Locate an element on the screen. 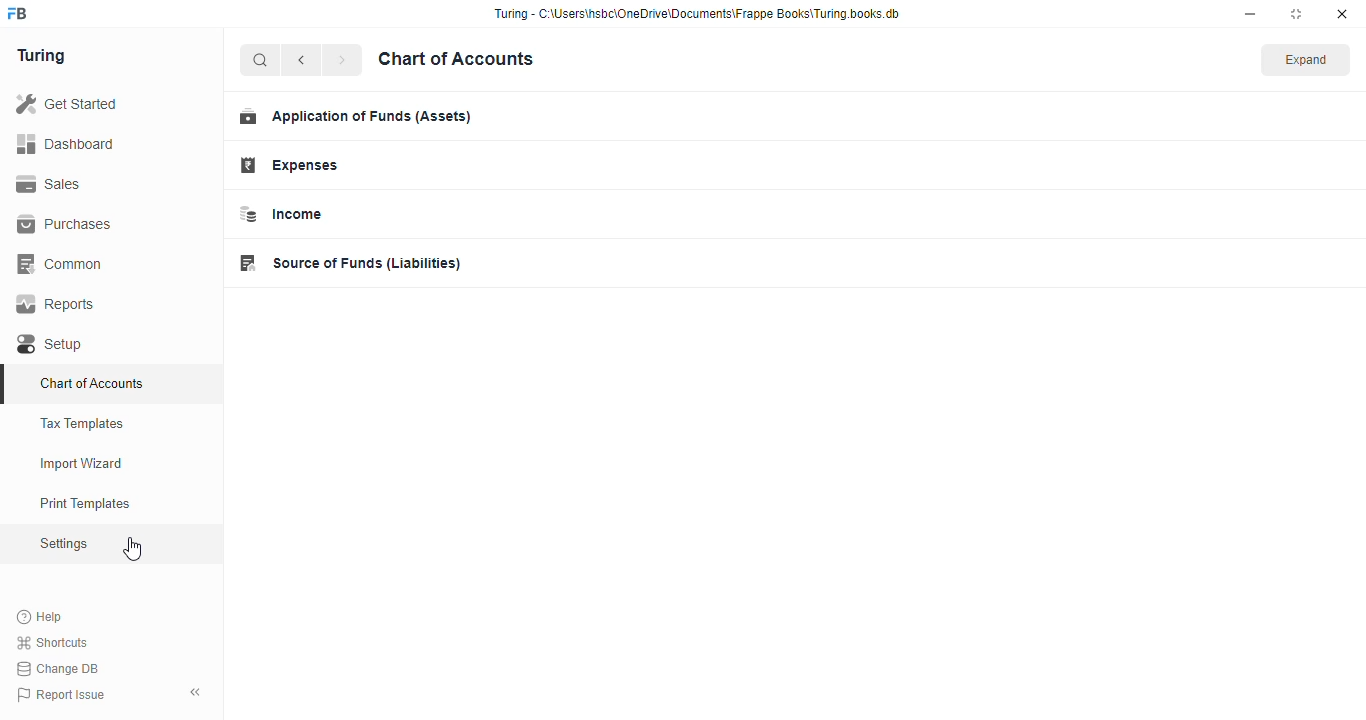 The height and width of the screenshot is (720, 1366). shortcuts is located at coordinates (52, 643).